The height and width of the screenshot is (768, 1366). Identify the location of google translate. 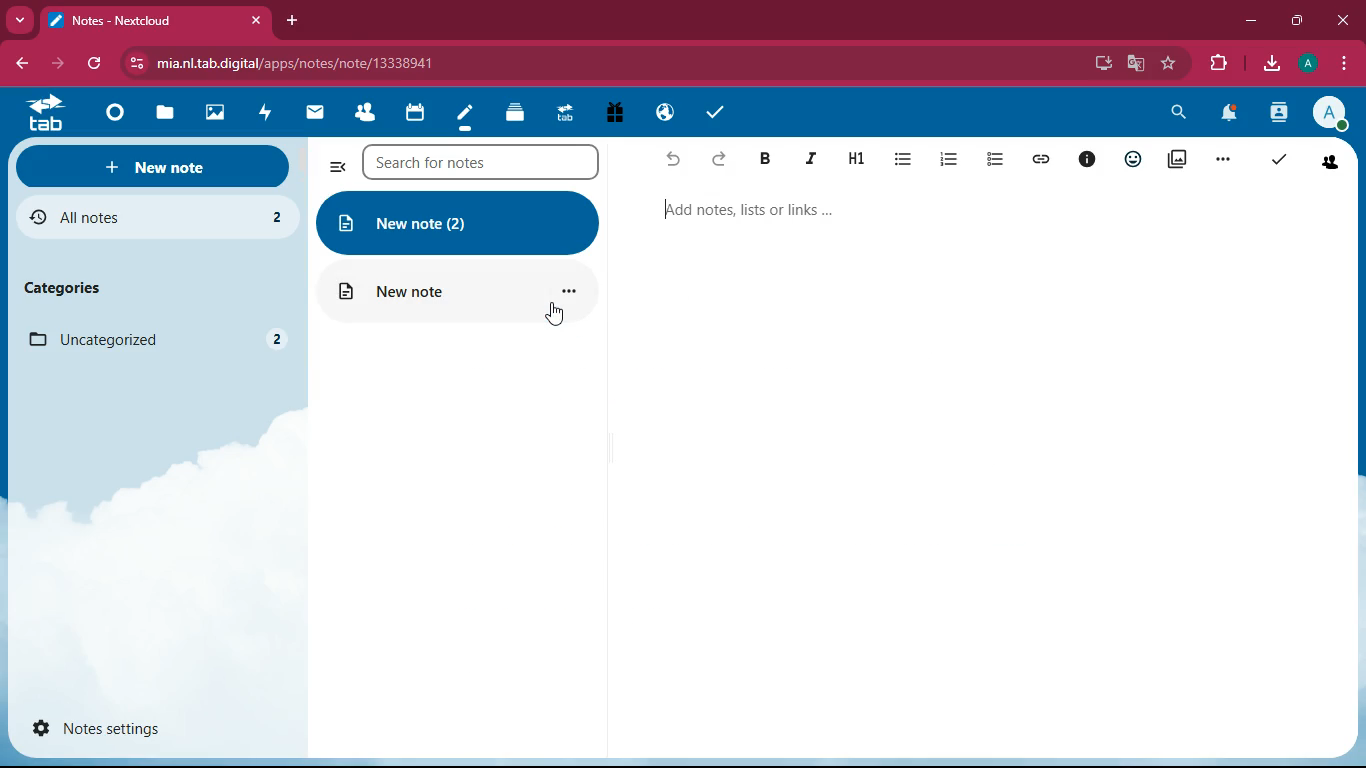
(1133, 64).